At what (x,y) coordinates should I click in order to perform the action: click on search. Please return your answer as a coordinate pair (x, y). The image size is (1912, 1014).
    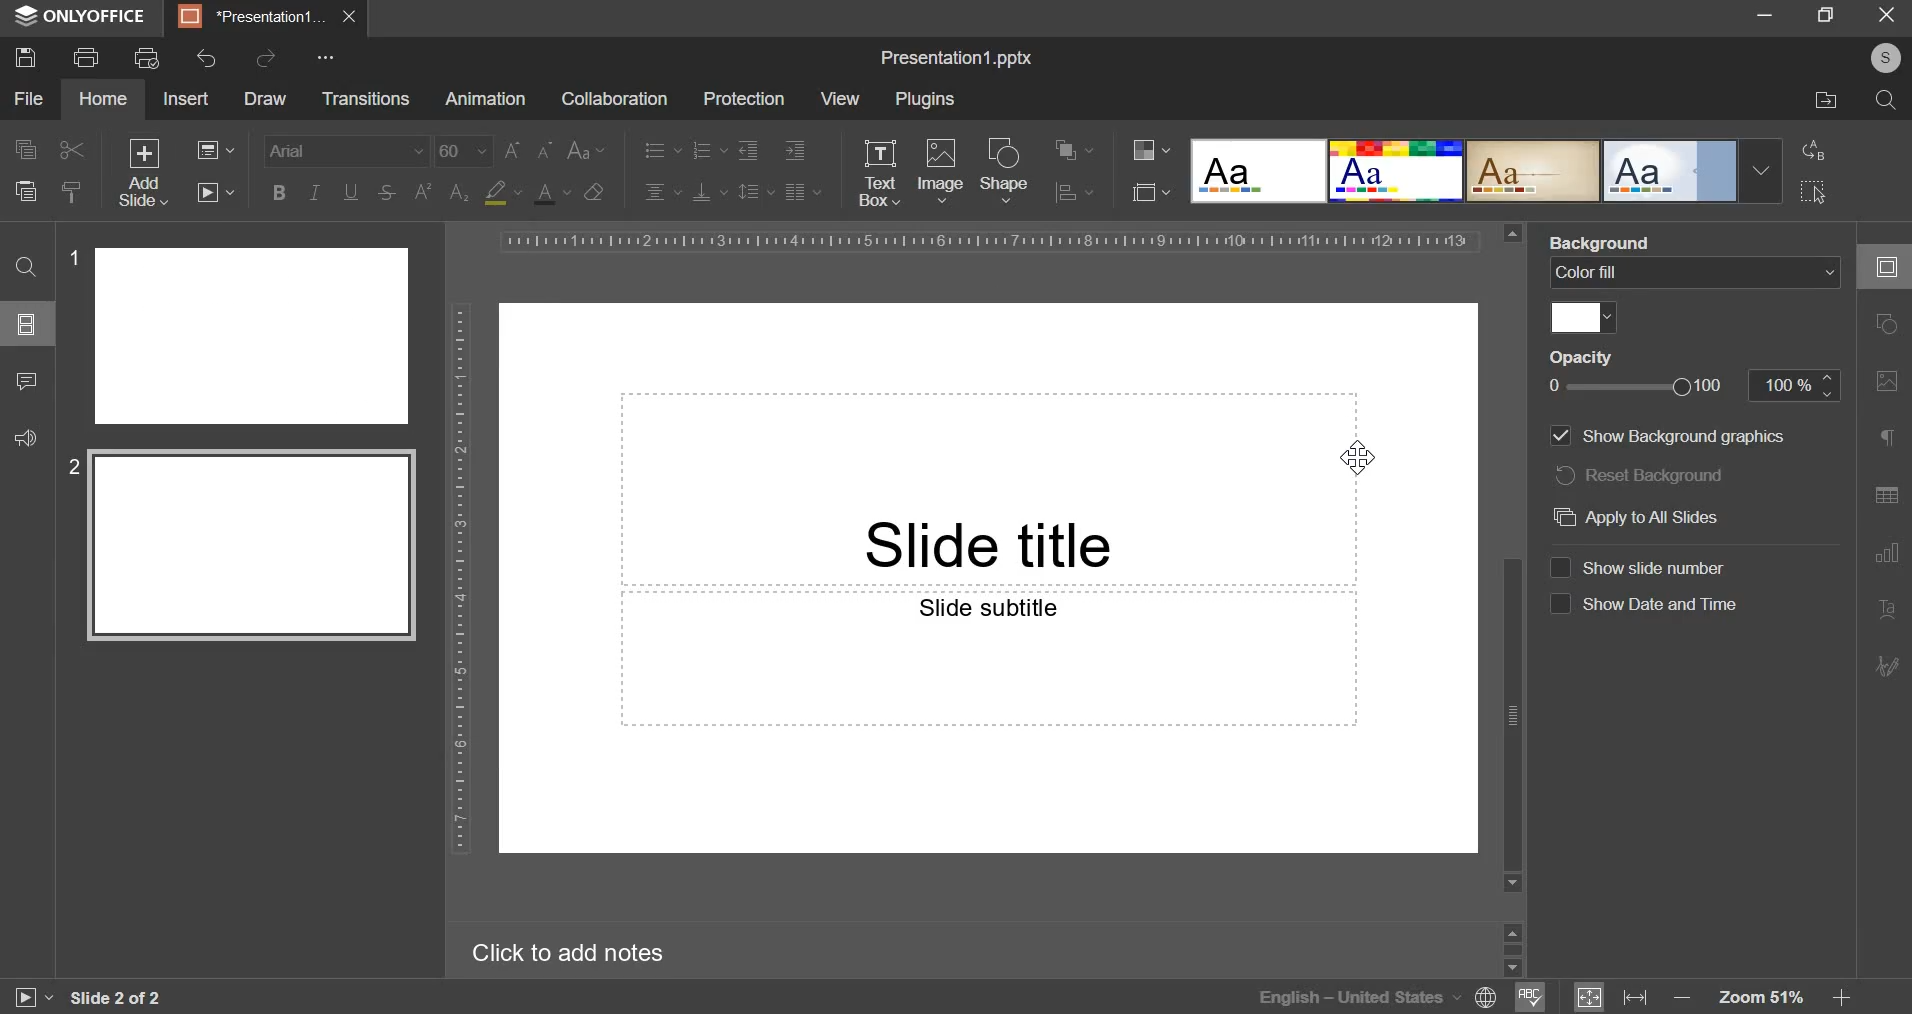
    Looking at the image, I should click on (1886, 100).